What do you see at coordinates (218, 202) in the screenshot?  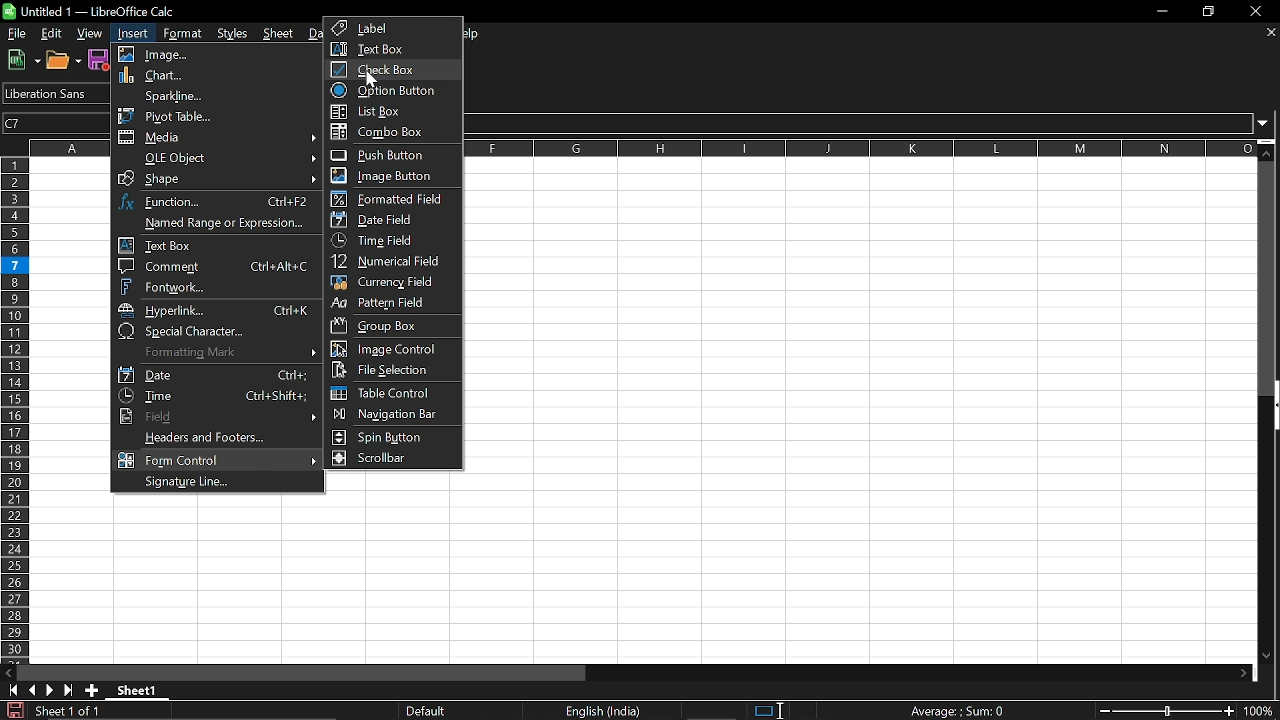 I see `Function` at bounding box center [218, 202].